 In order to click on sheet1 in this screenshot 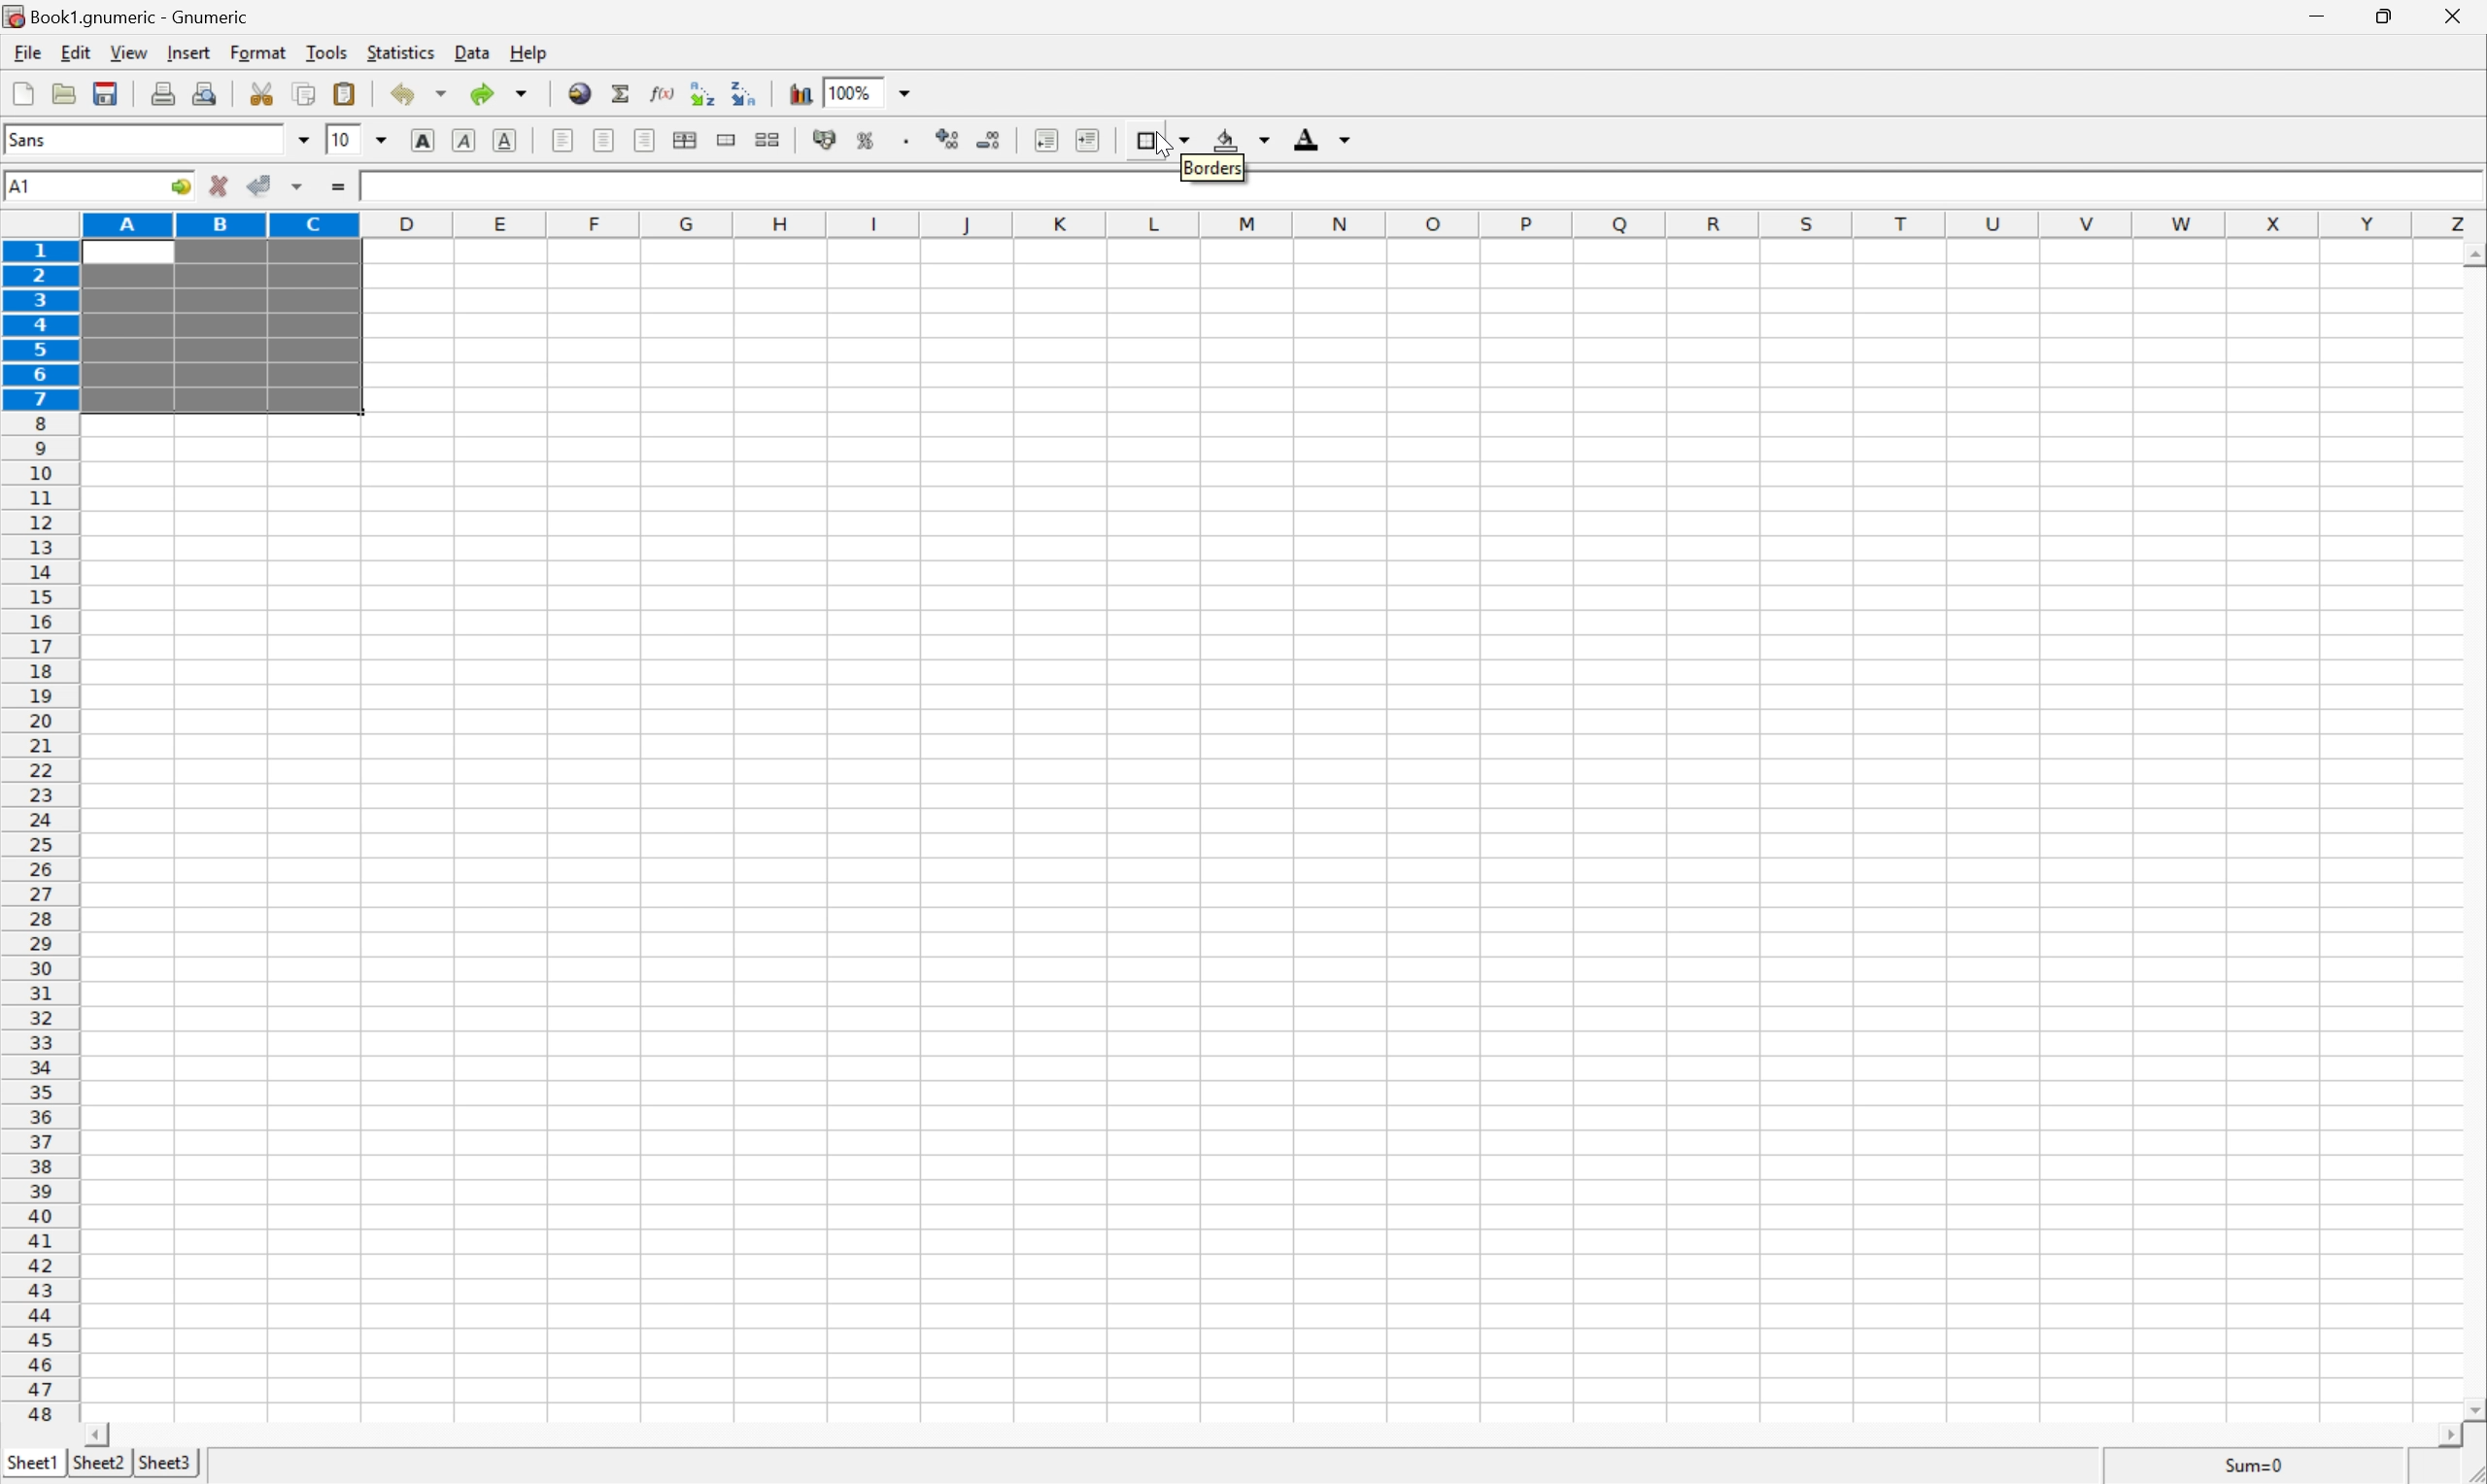, I will do `click(31, 1466)`.